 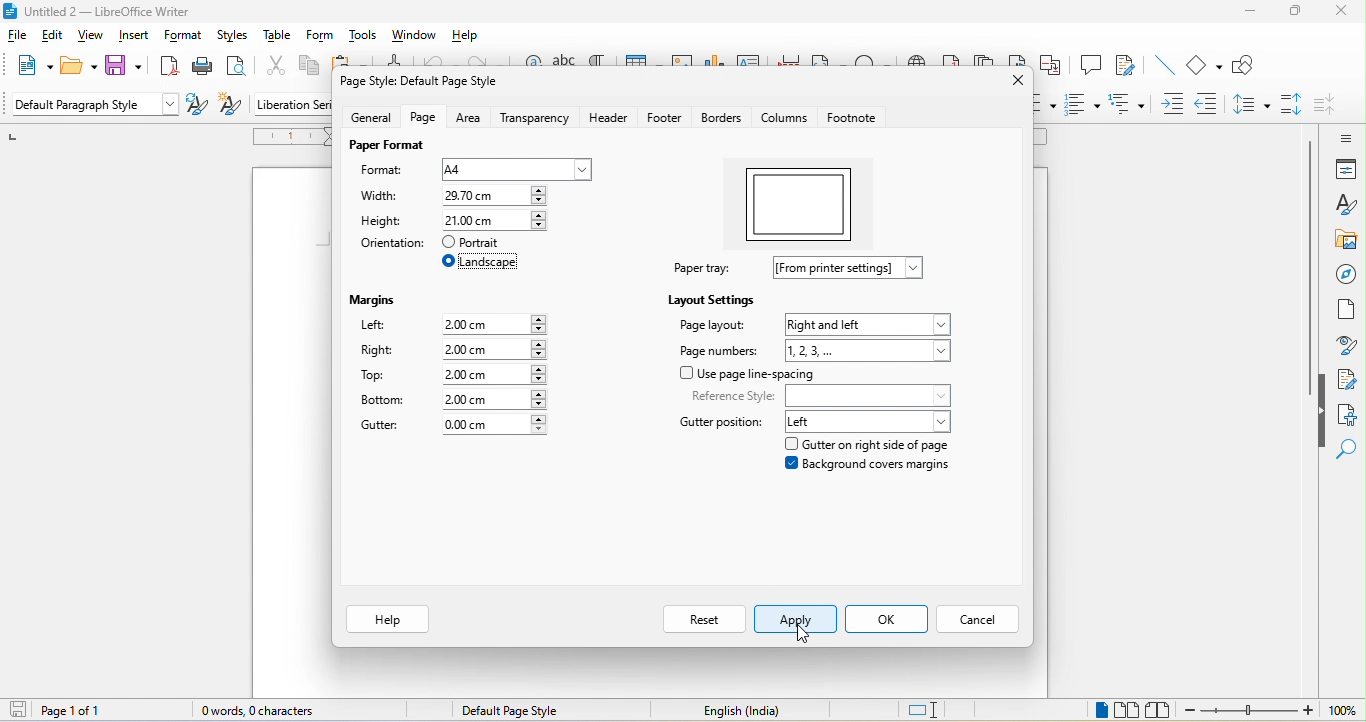 I want to click on sidebar, so click(x=1339, y=136).